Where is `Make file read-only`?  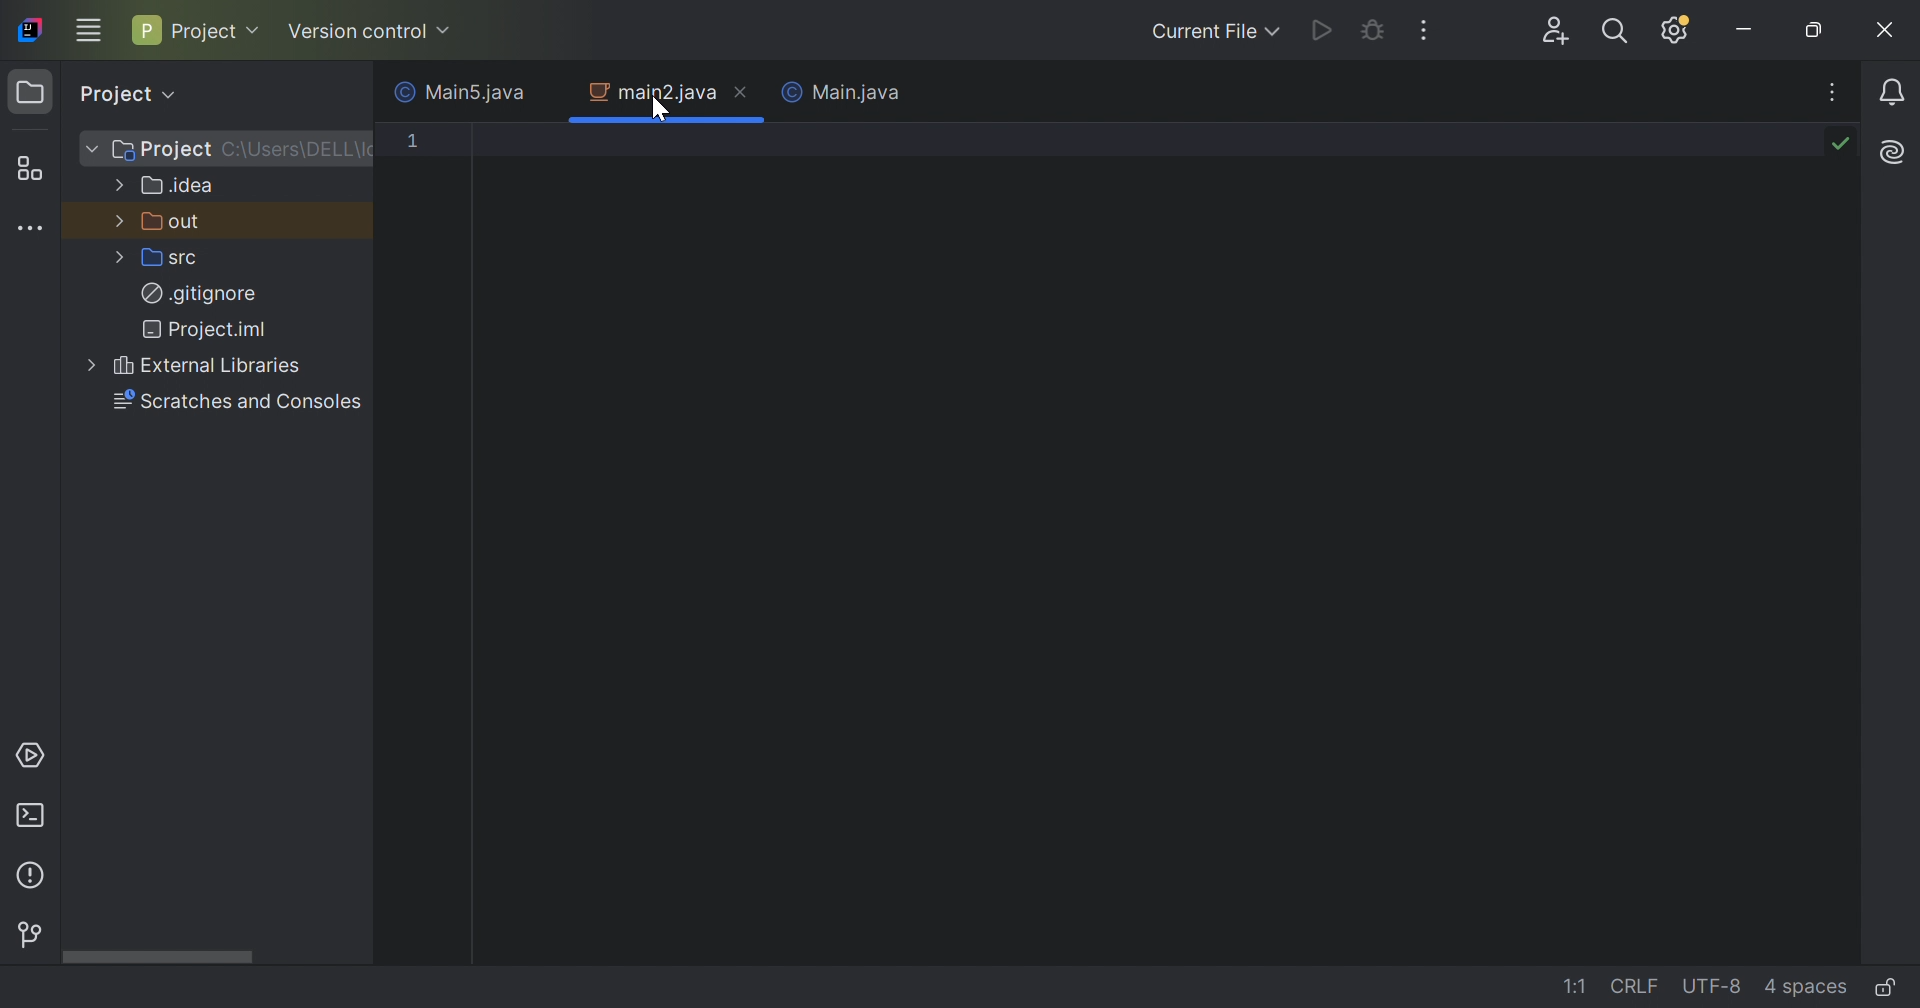 Make file read-only is located at coordinates (1891, 987).